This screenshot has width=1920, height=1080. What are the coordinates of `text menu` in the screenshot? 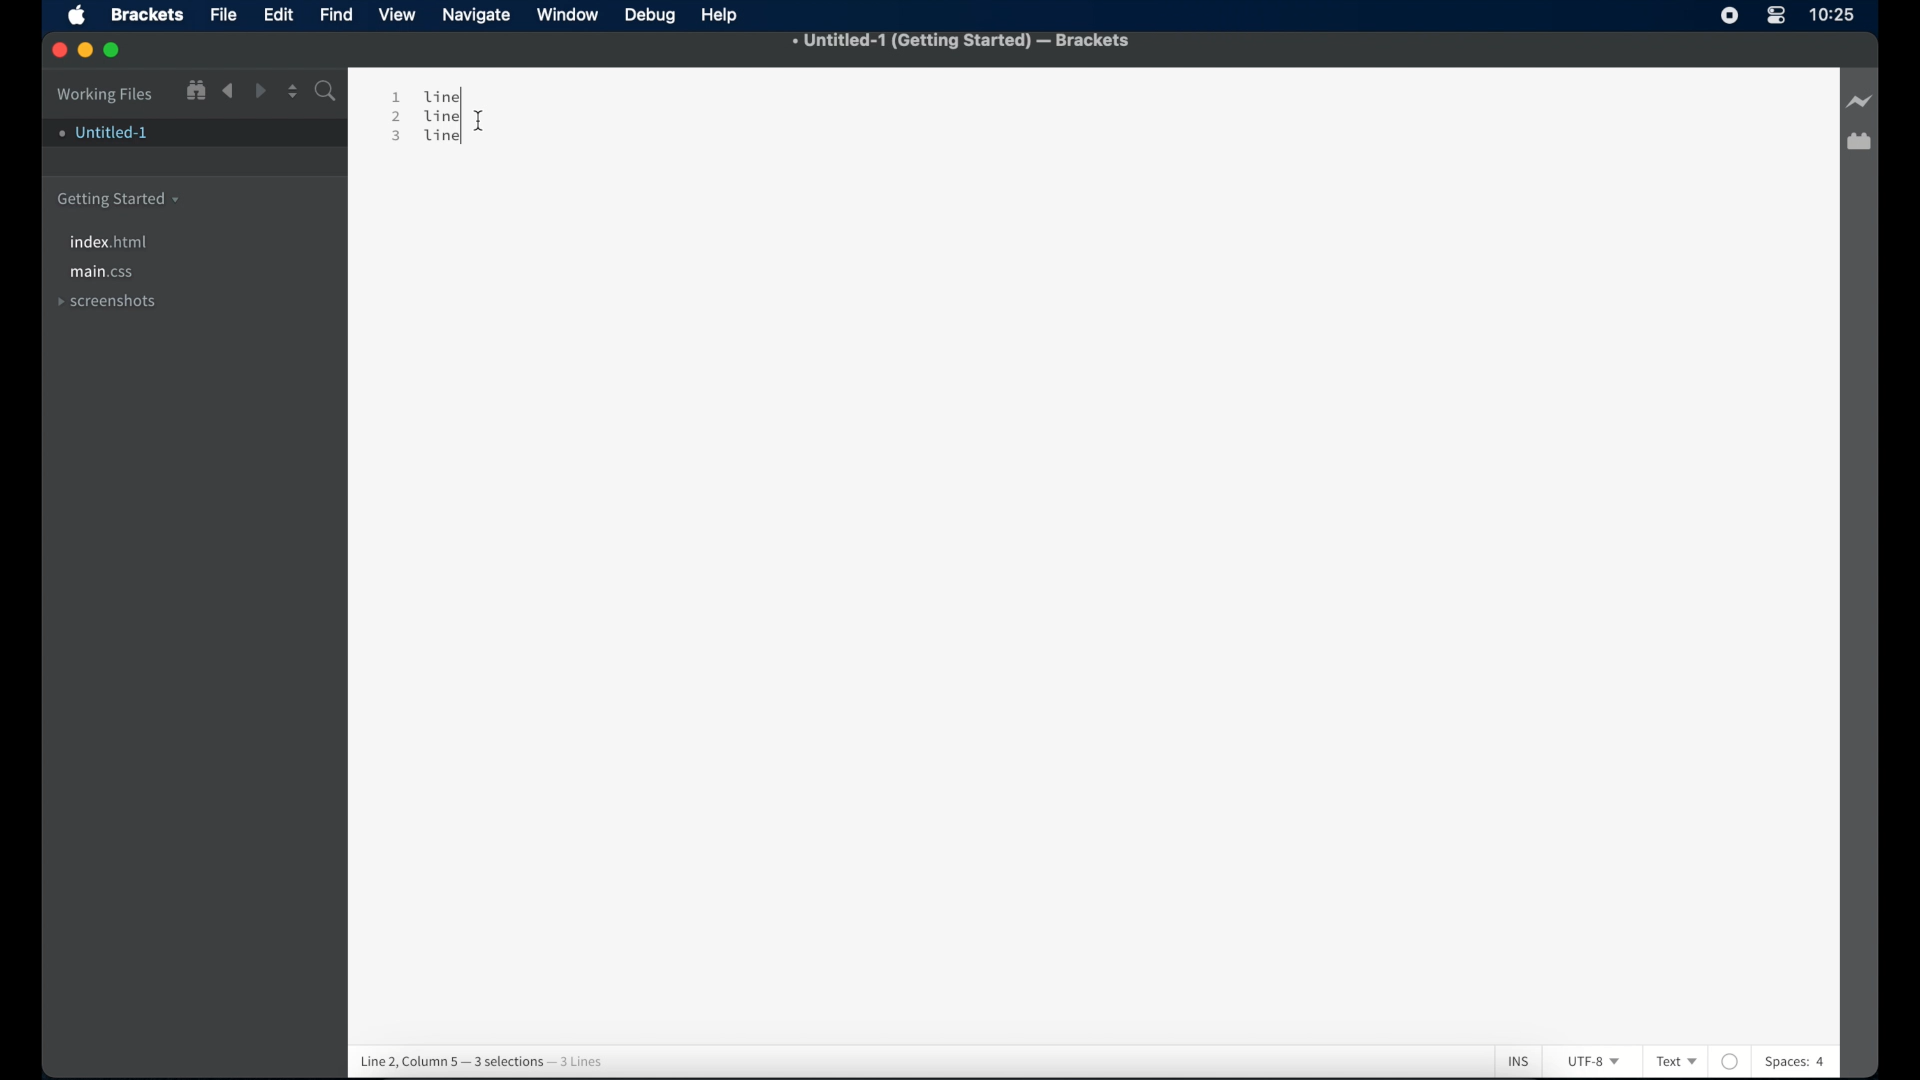 It's located at (1676, 1060).